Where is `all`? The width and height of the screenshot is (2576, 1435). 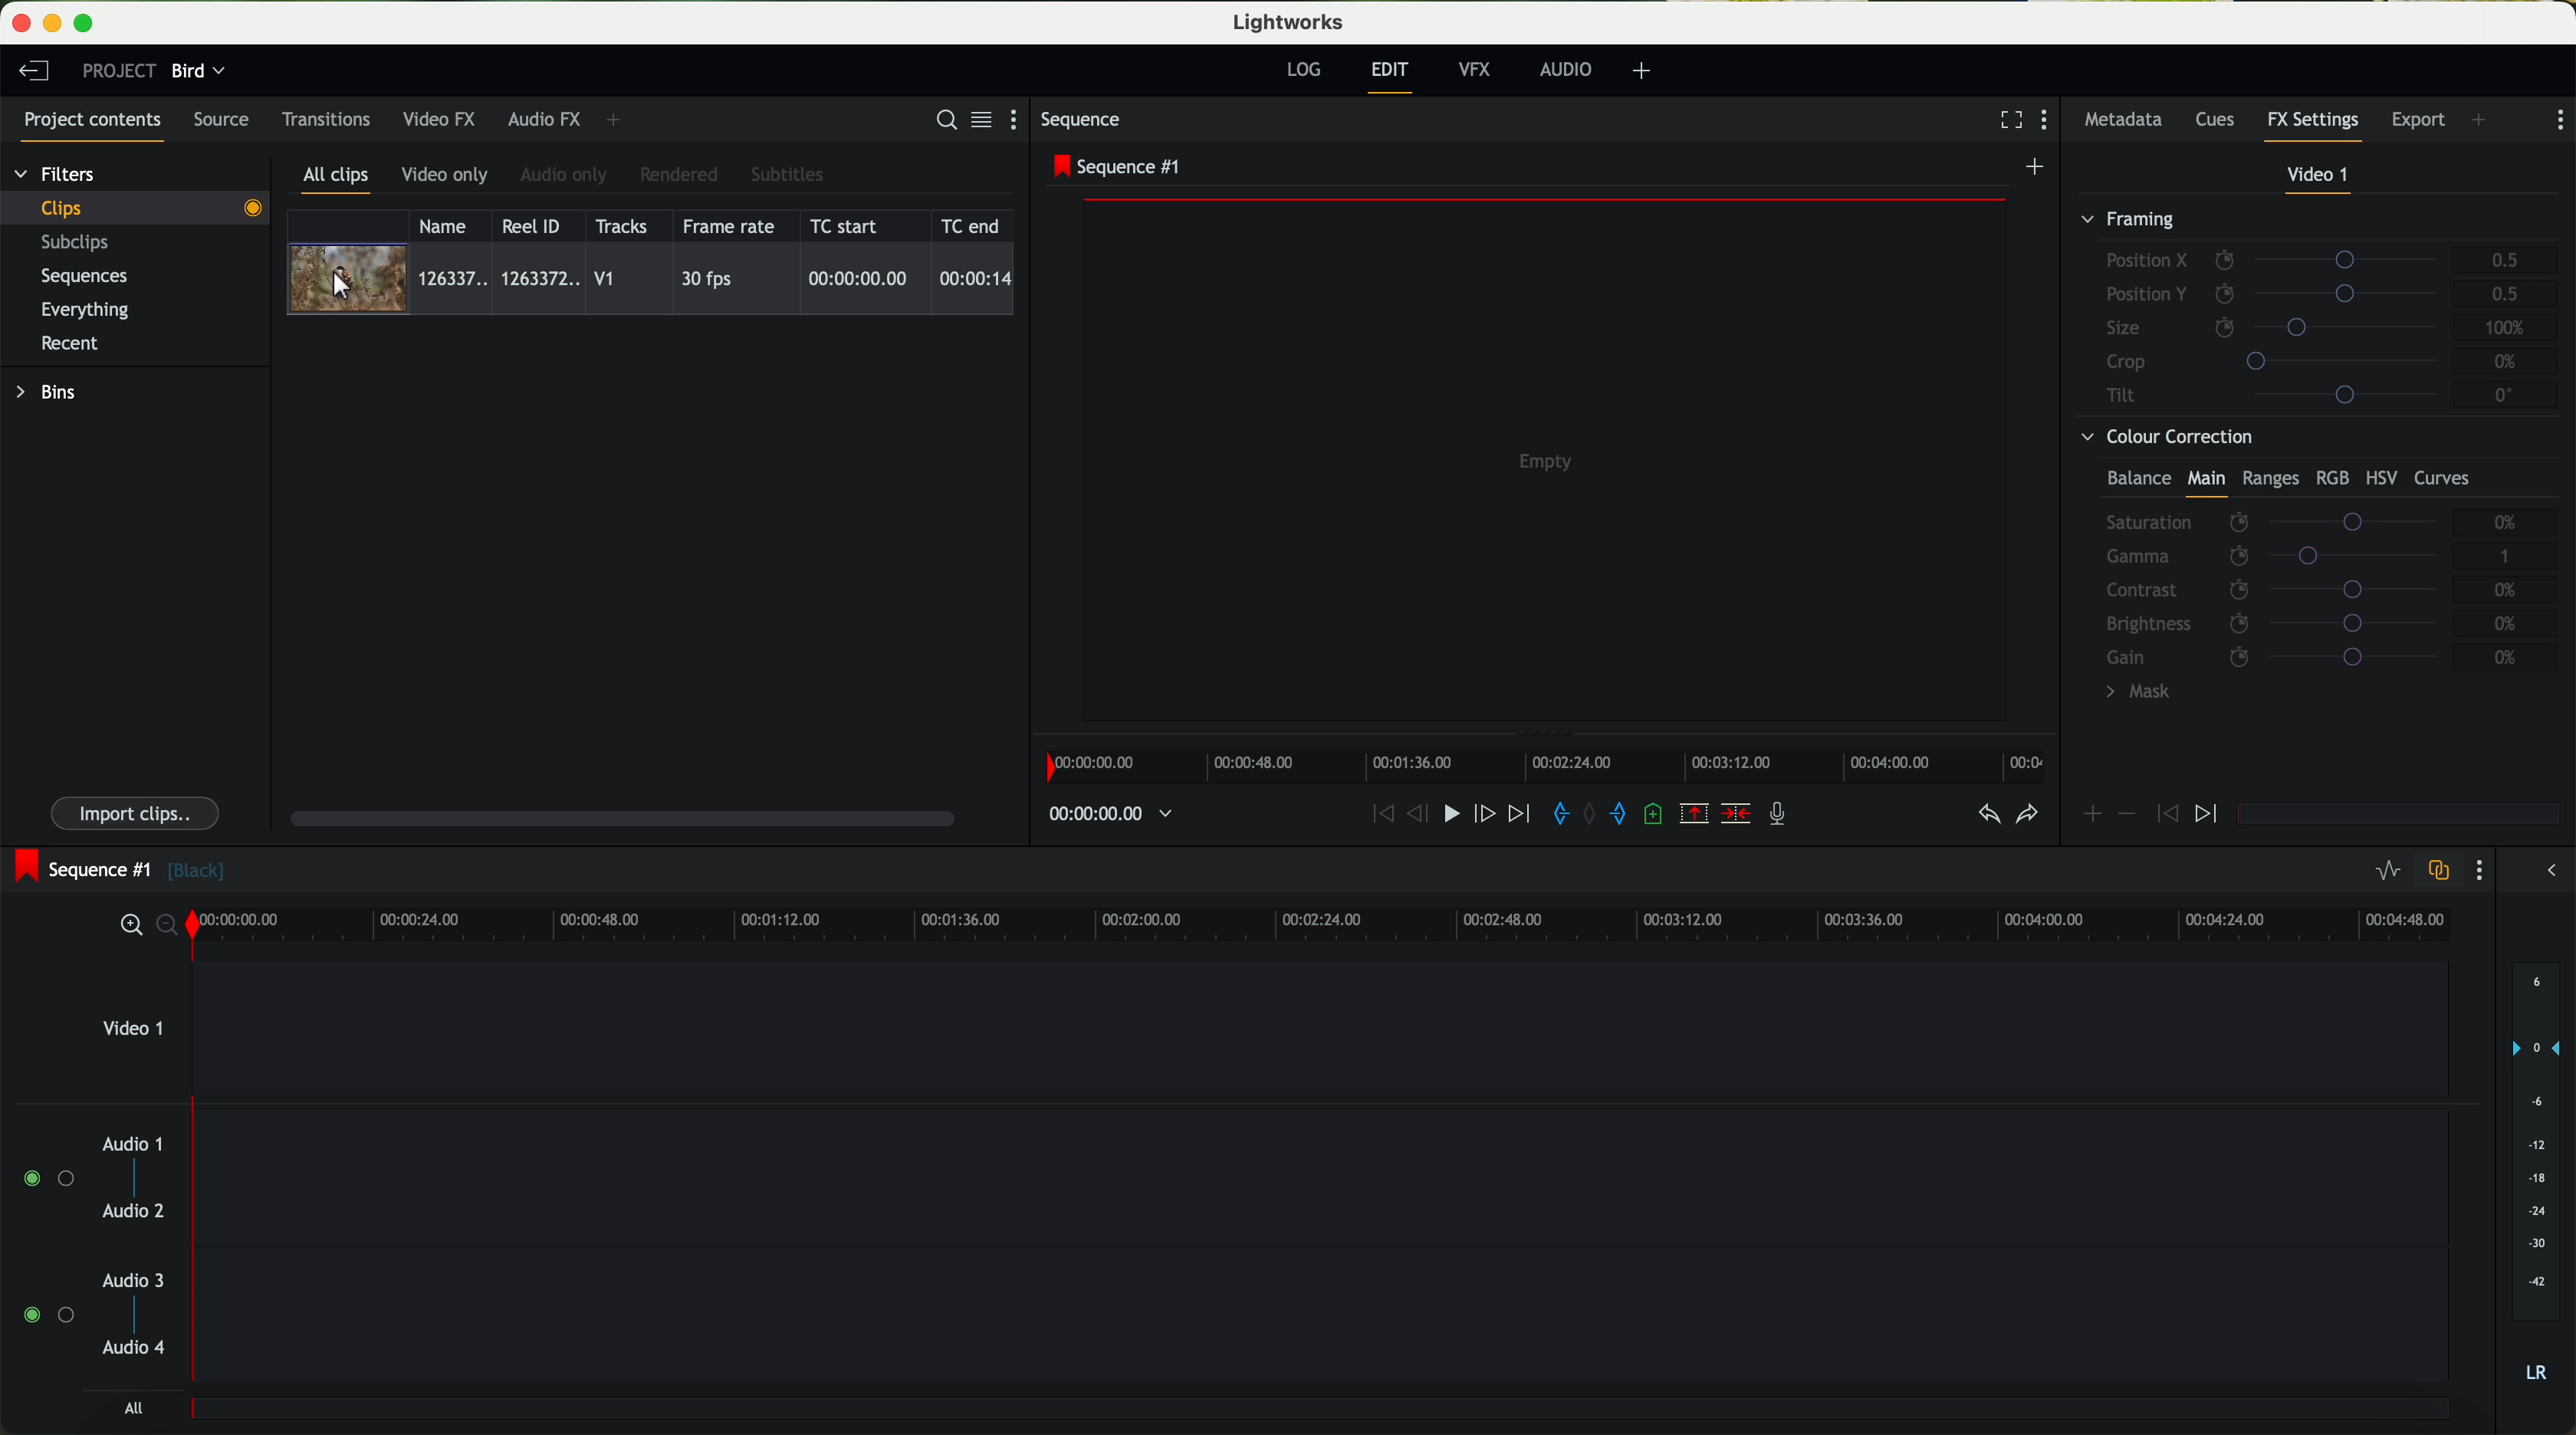 all is located at coordinates (133, 1408).